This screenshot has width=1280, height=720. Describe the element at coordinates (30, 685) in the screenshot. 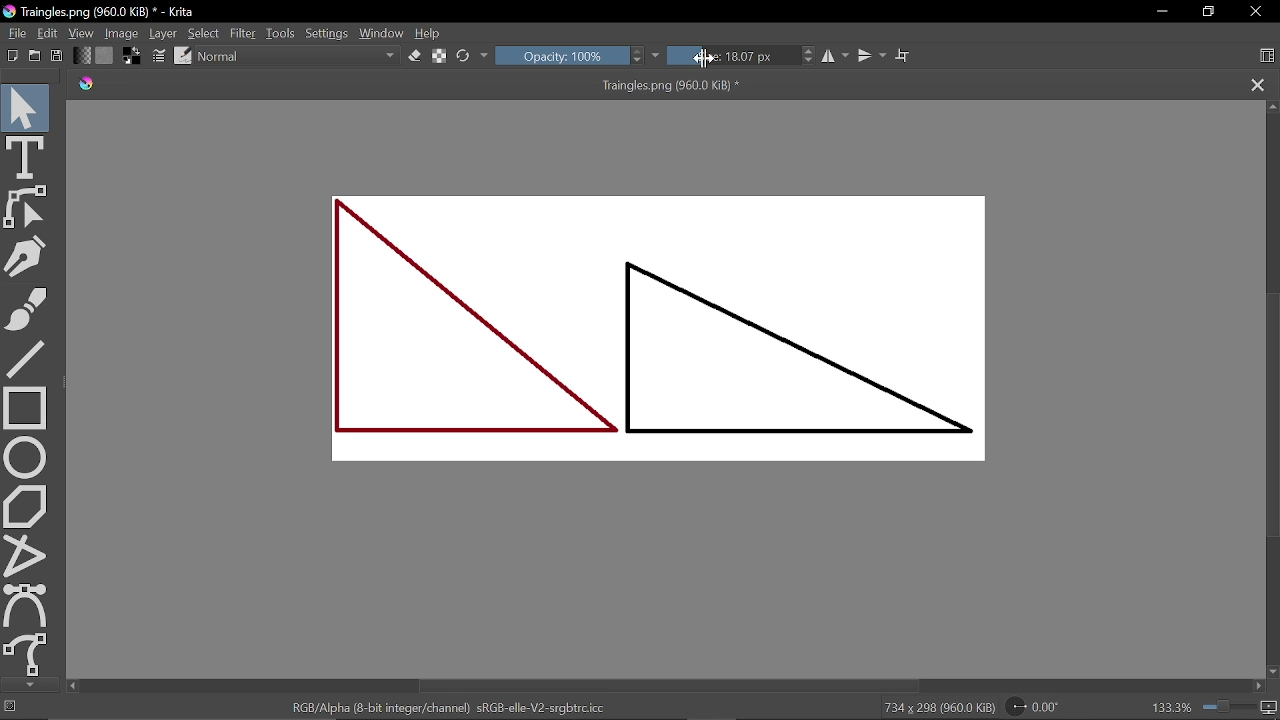

I see `Move down` at that location.